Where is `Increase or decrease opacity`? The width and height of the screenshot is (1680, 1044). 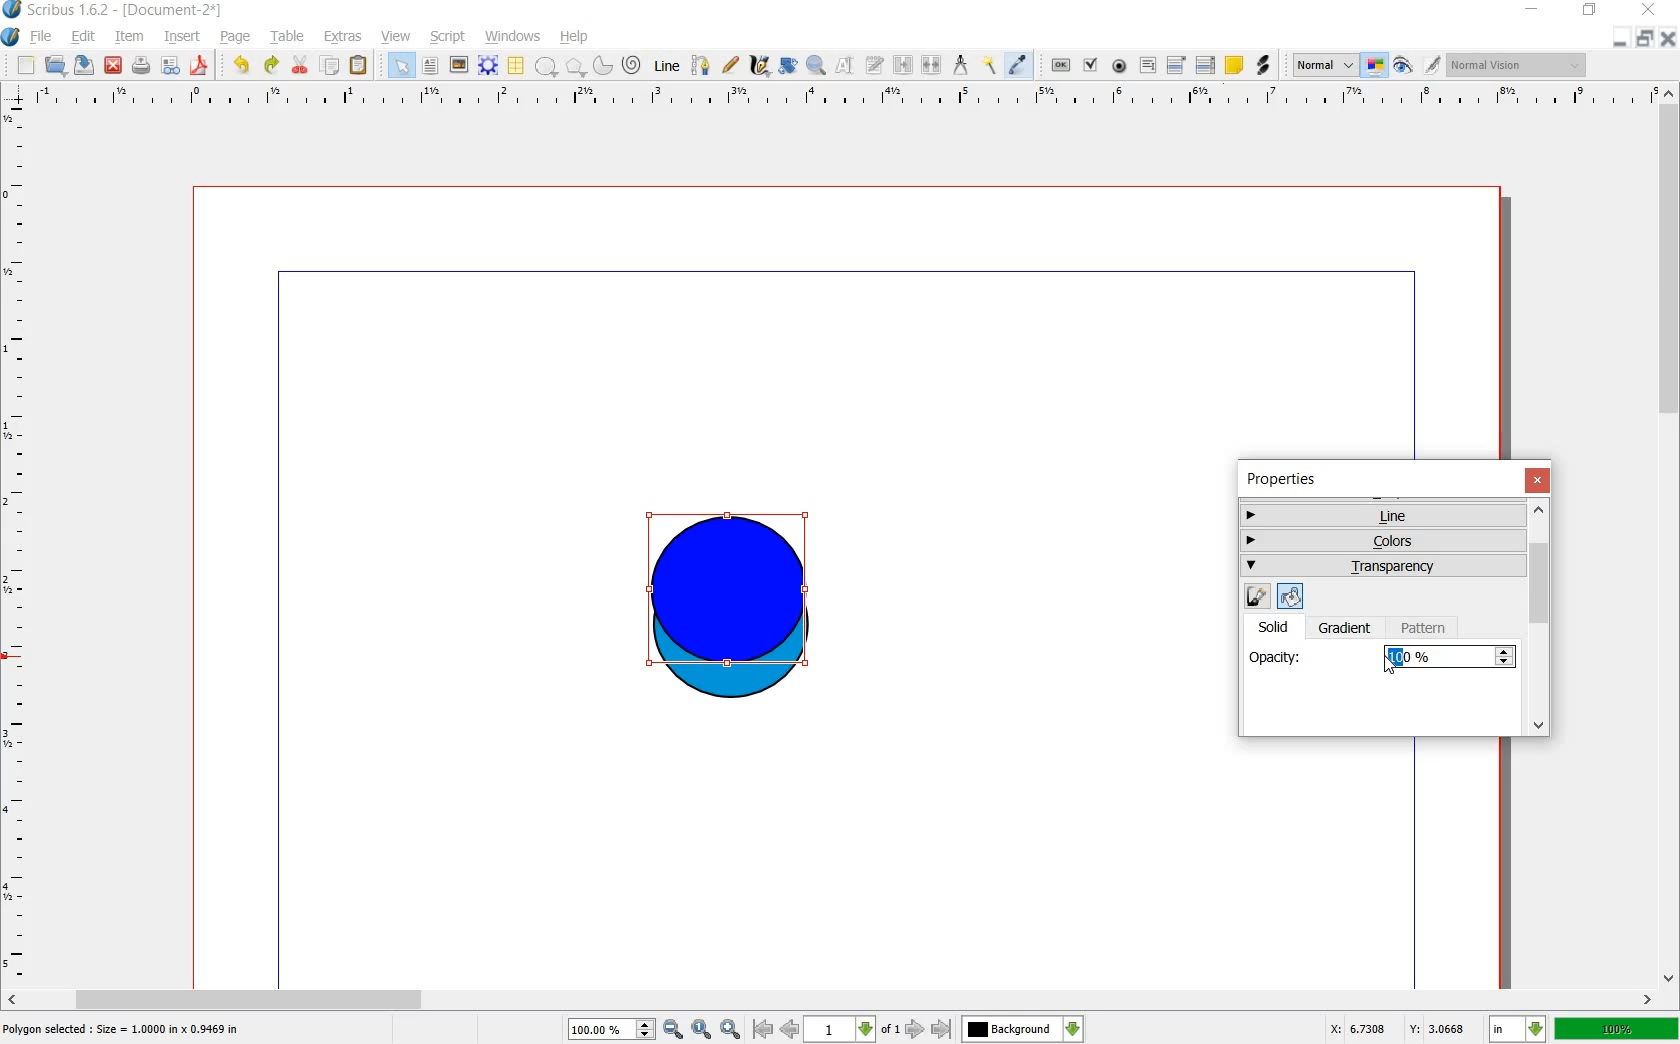
Increase or decrease opacity is located at coordinates (1505, 658).